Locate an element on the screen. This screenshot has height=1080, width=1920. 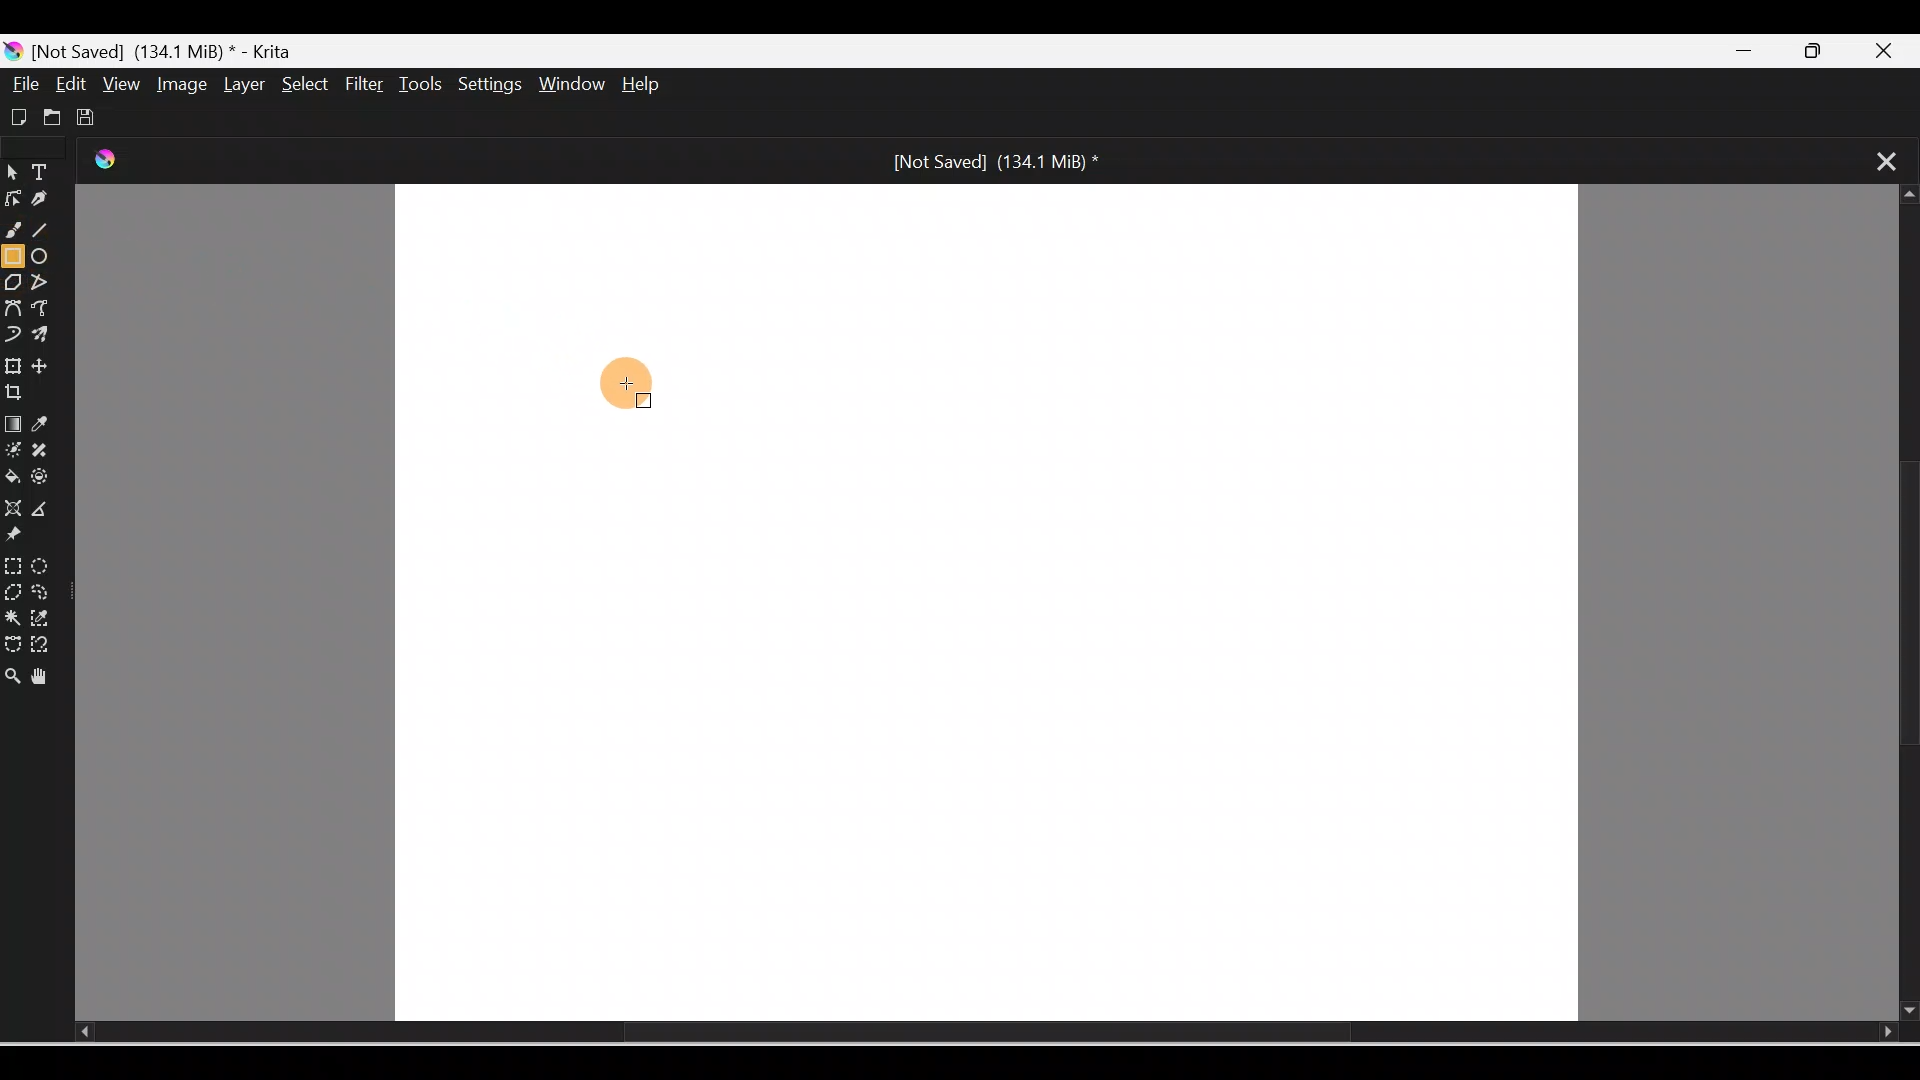
Crop an image is located at coordinates (23, 393).